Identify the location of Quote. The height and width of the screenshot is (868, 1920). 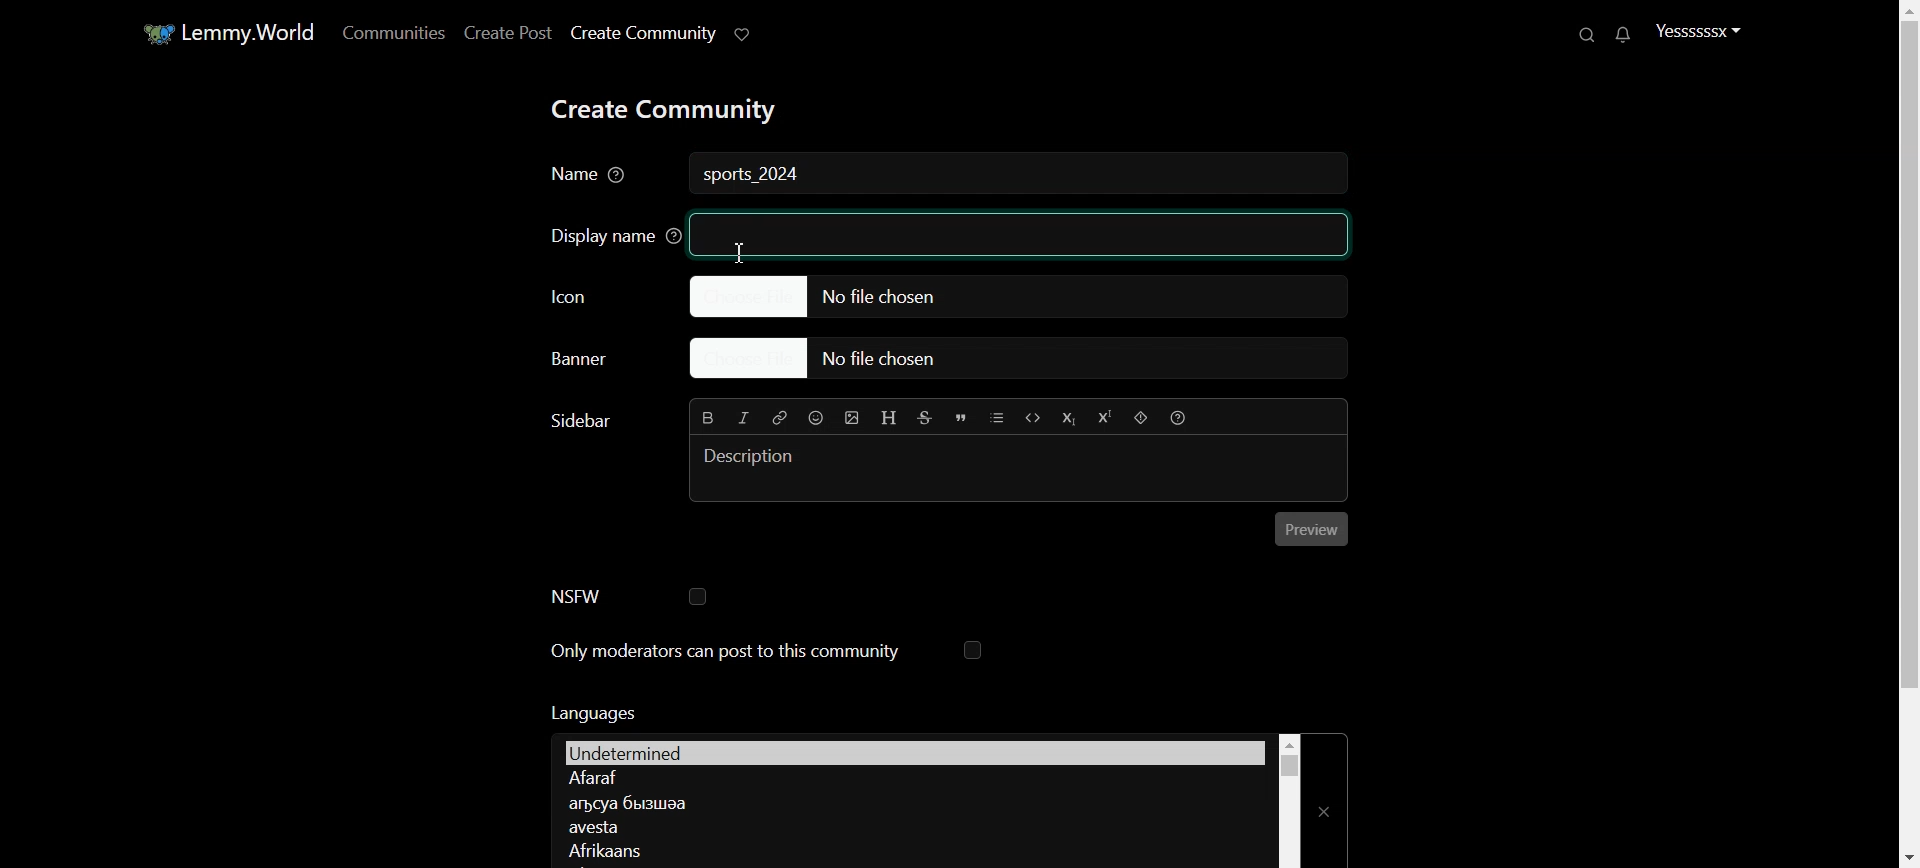
(961, 418).